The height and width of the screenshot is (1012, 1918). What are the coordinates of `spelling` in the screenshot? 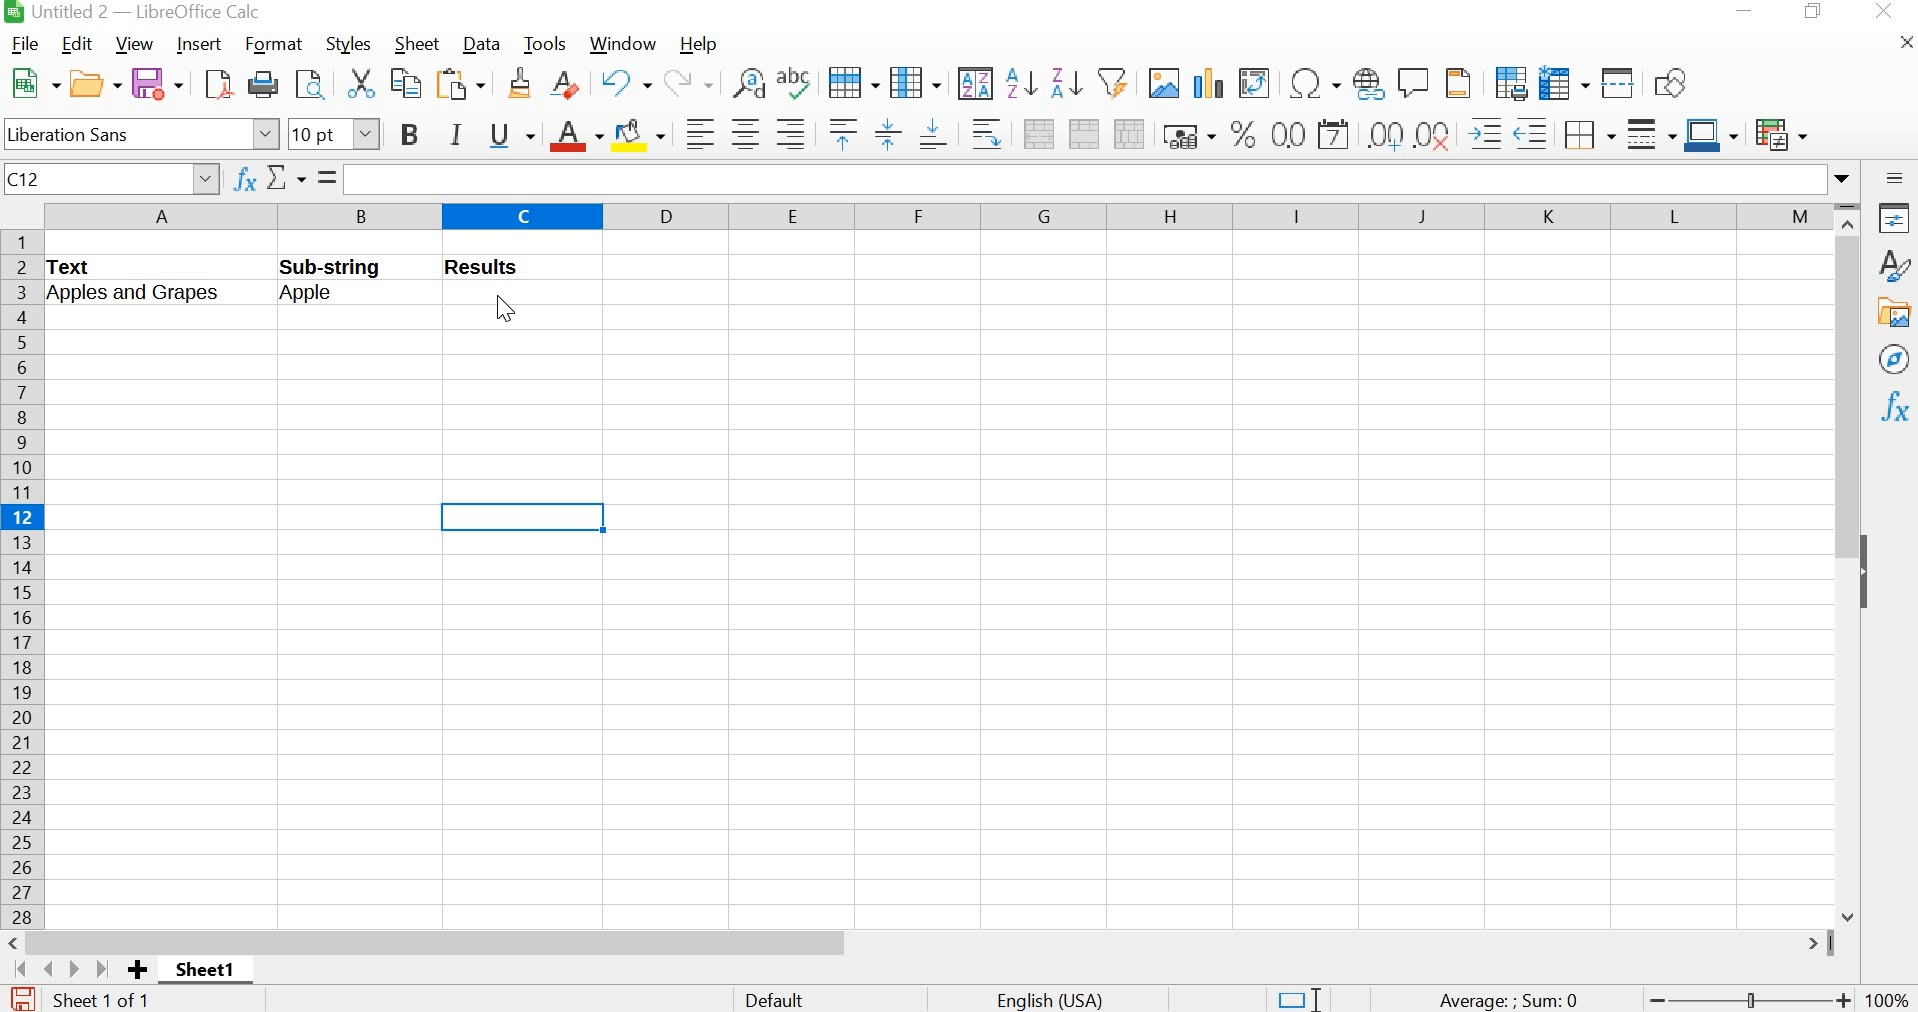 It's located at (792, 85).